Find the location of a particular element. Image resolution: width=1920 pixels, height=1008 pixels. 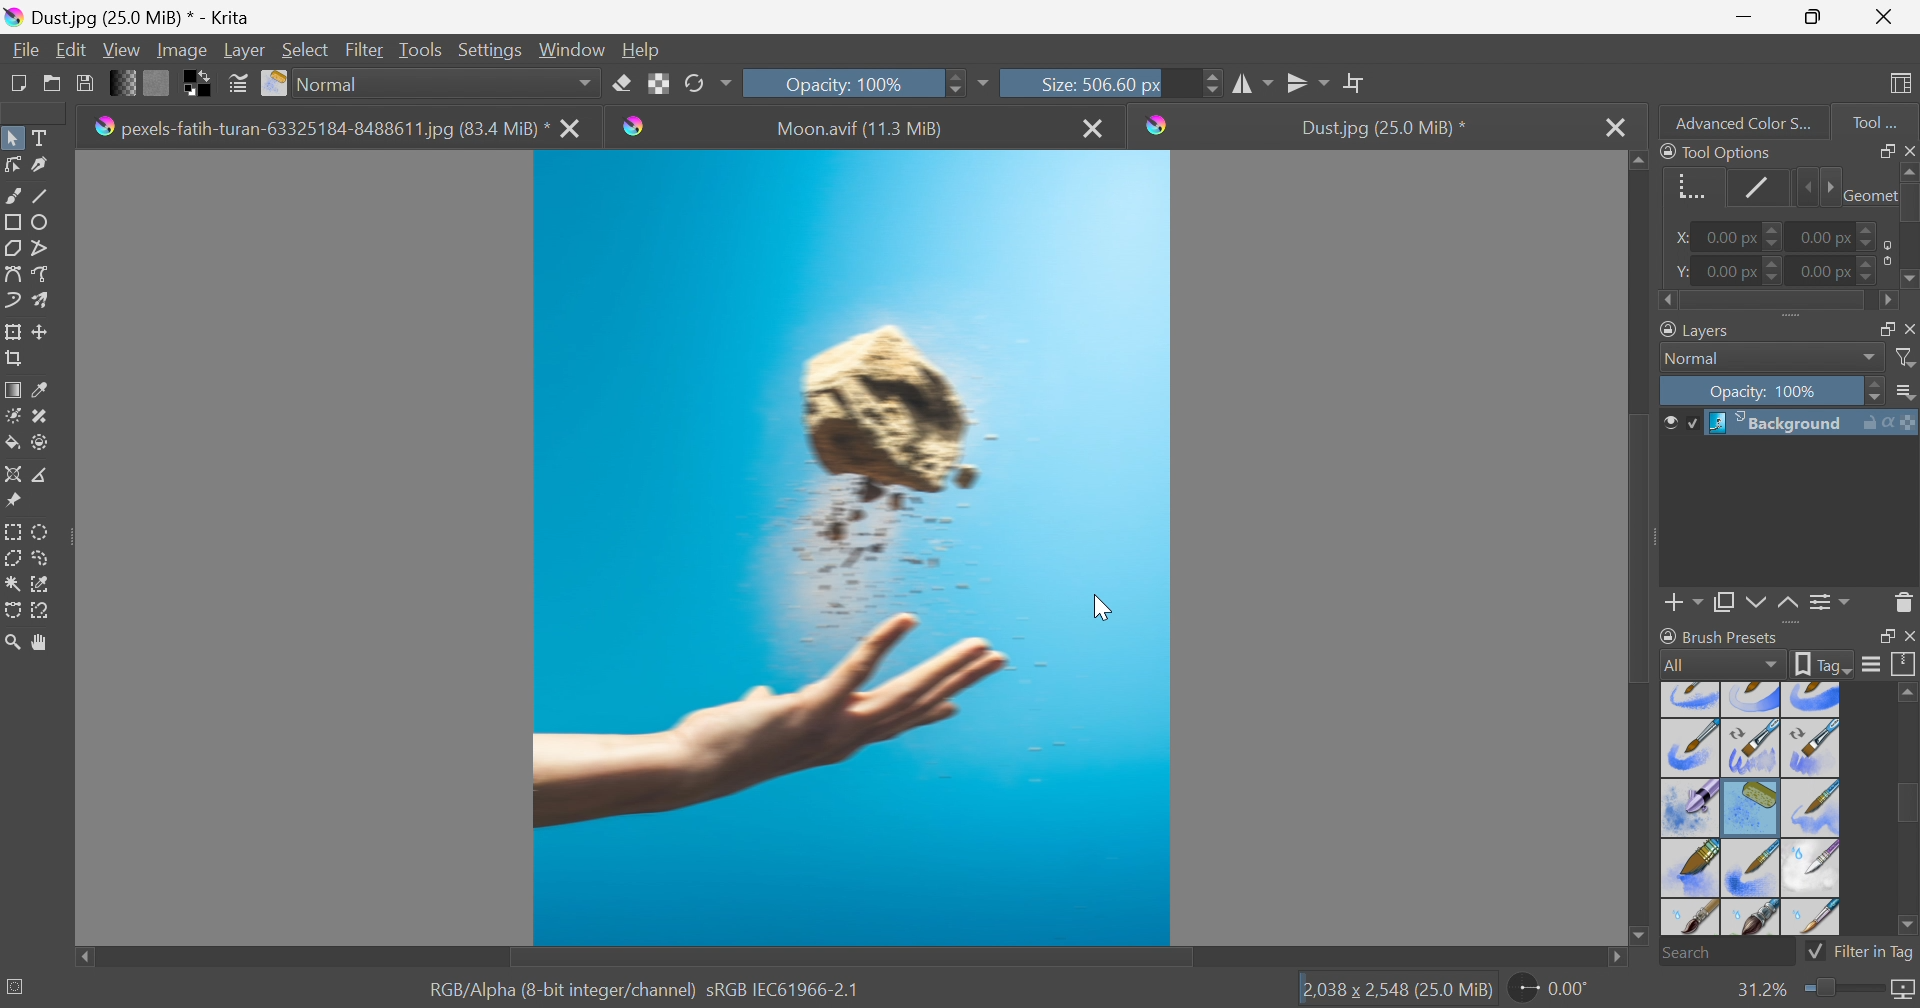

Swap foreground and background color is located at coordinates (201, 84).